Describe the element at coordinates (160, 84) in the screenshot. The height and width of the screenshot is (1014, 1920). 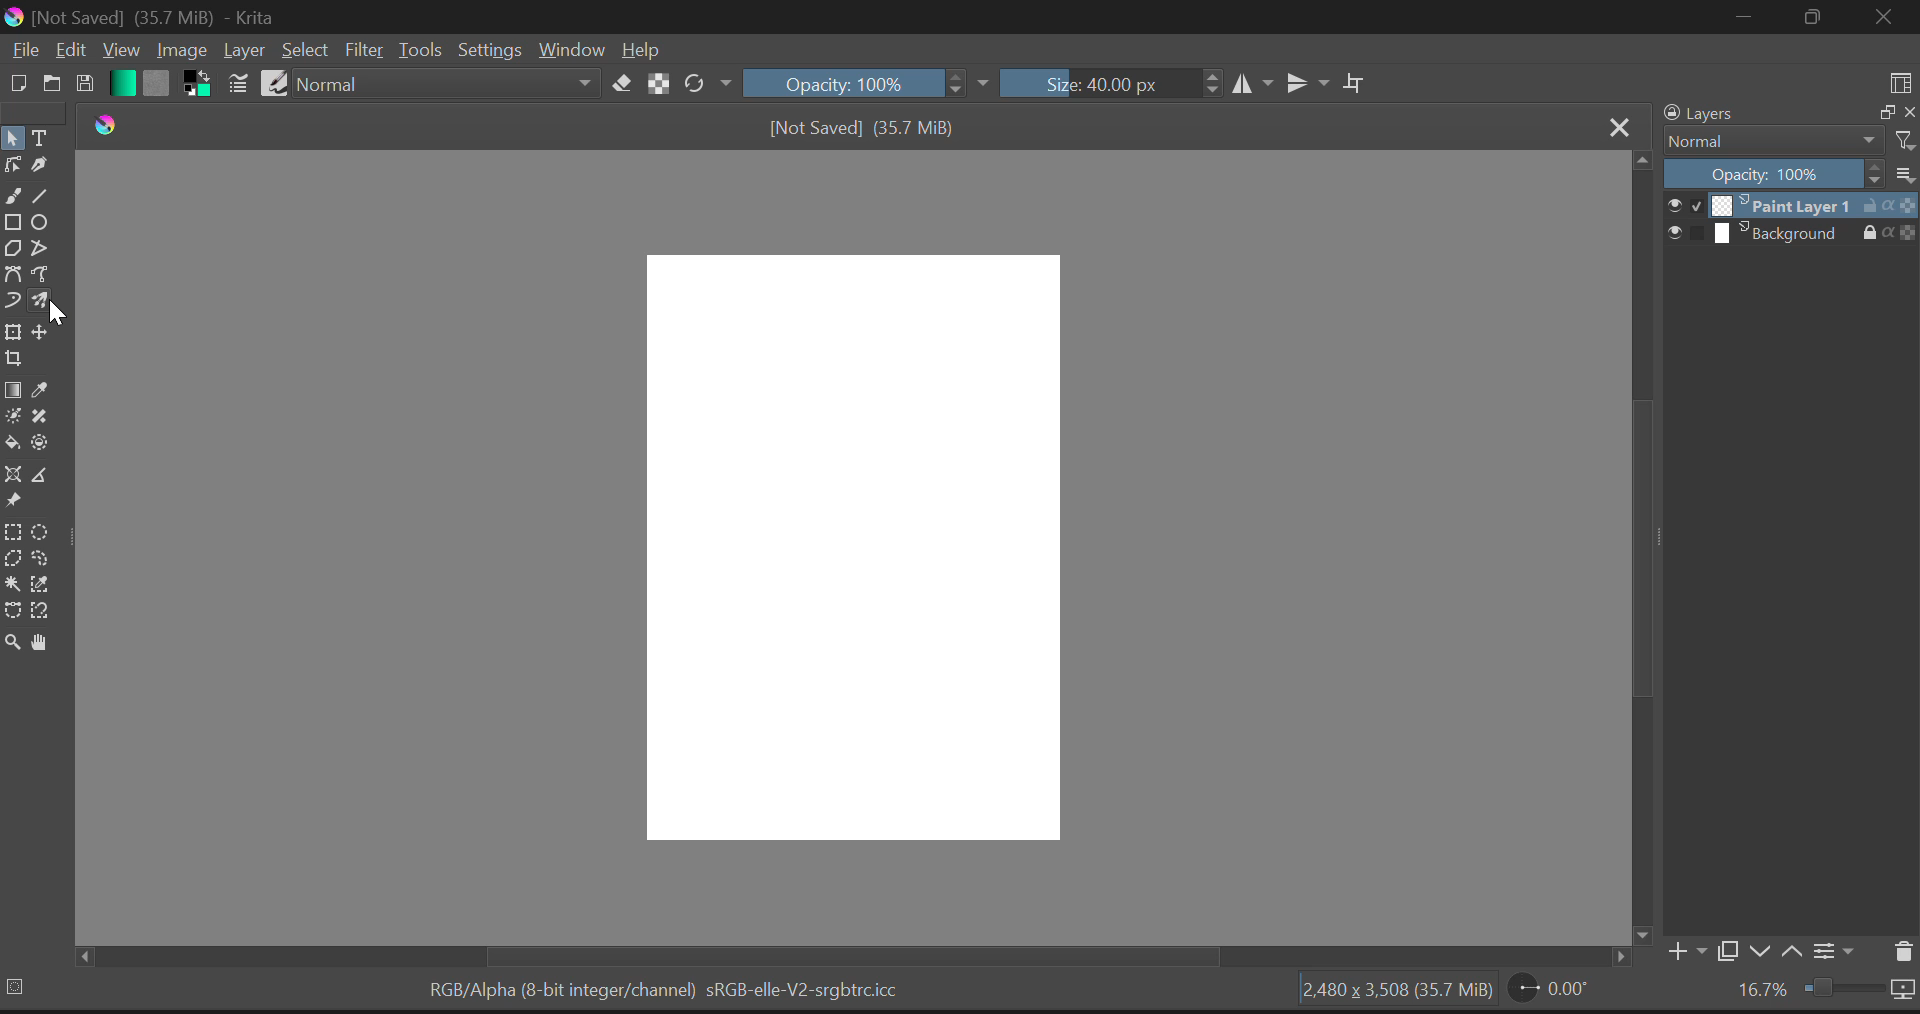
I see `Pattern` at that location.